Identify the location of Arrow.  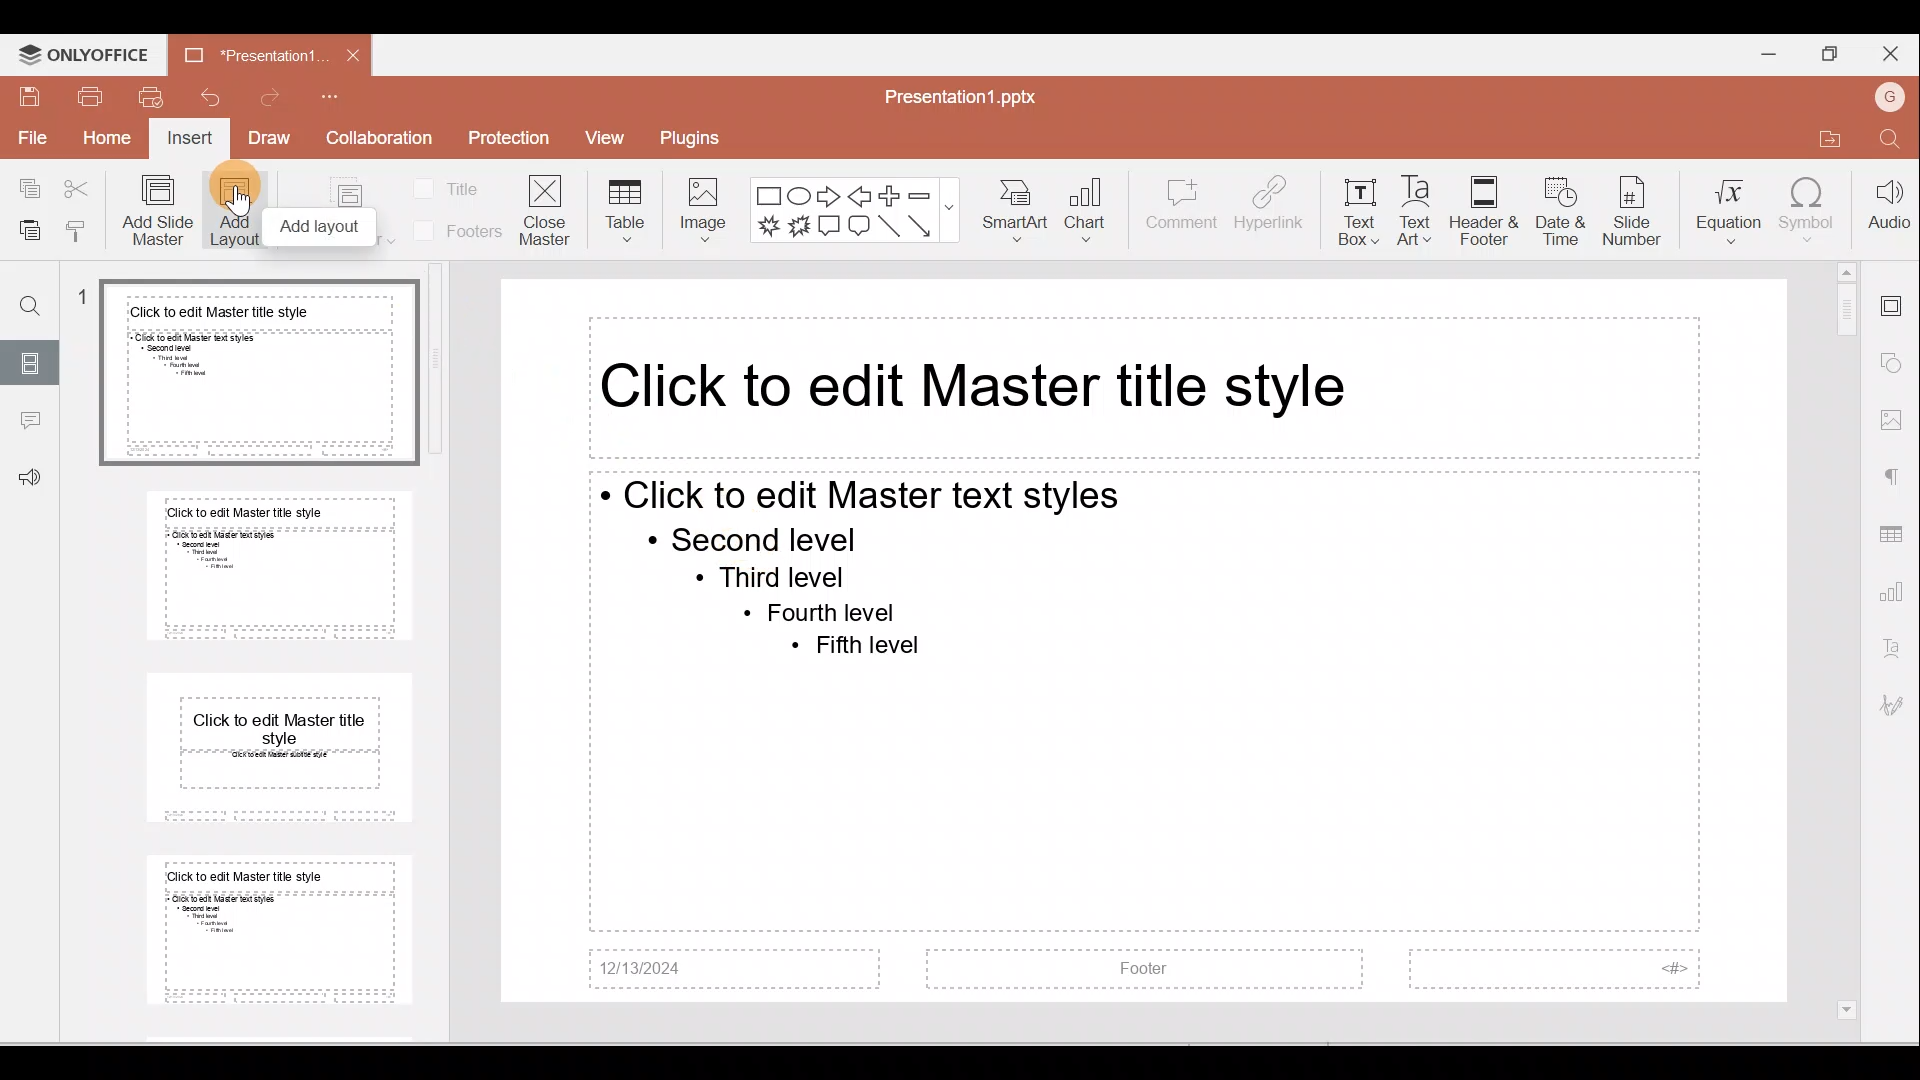
(922, 226).